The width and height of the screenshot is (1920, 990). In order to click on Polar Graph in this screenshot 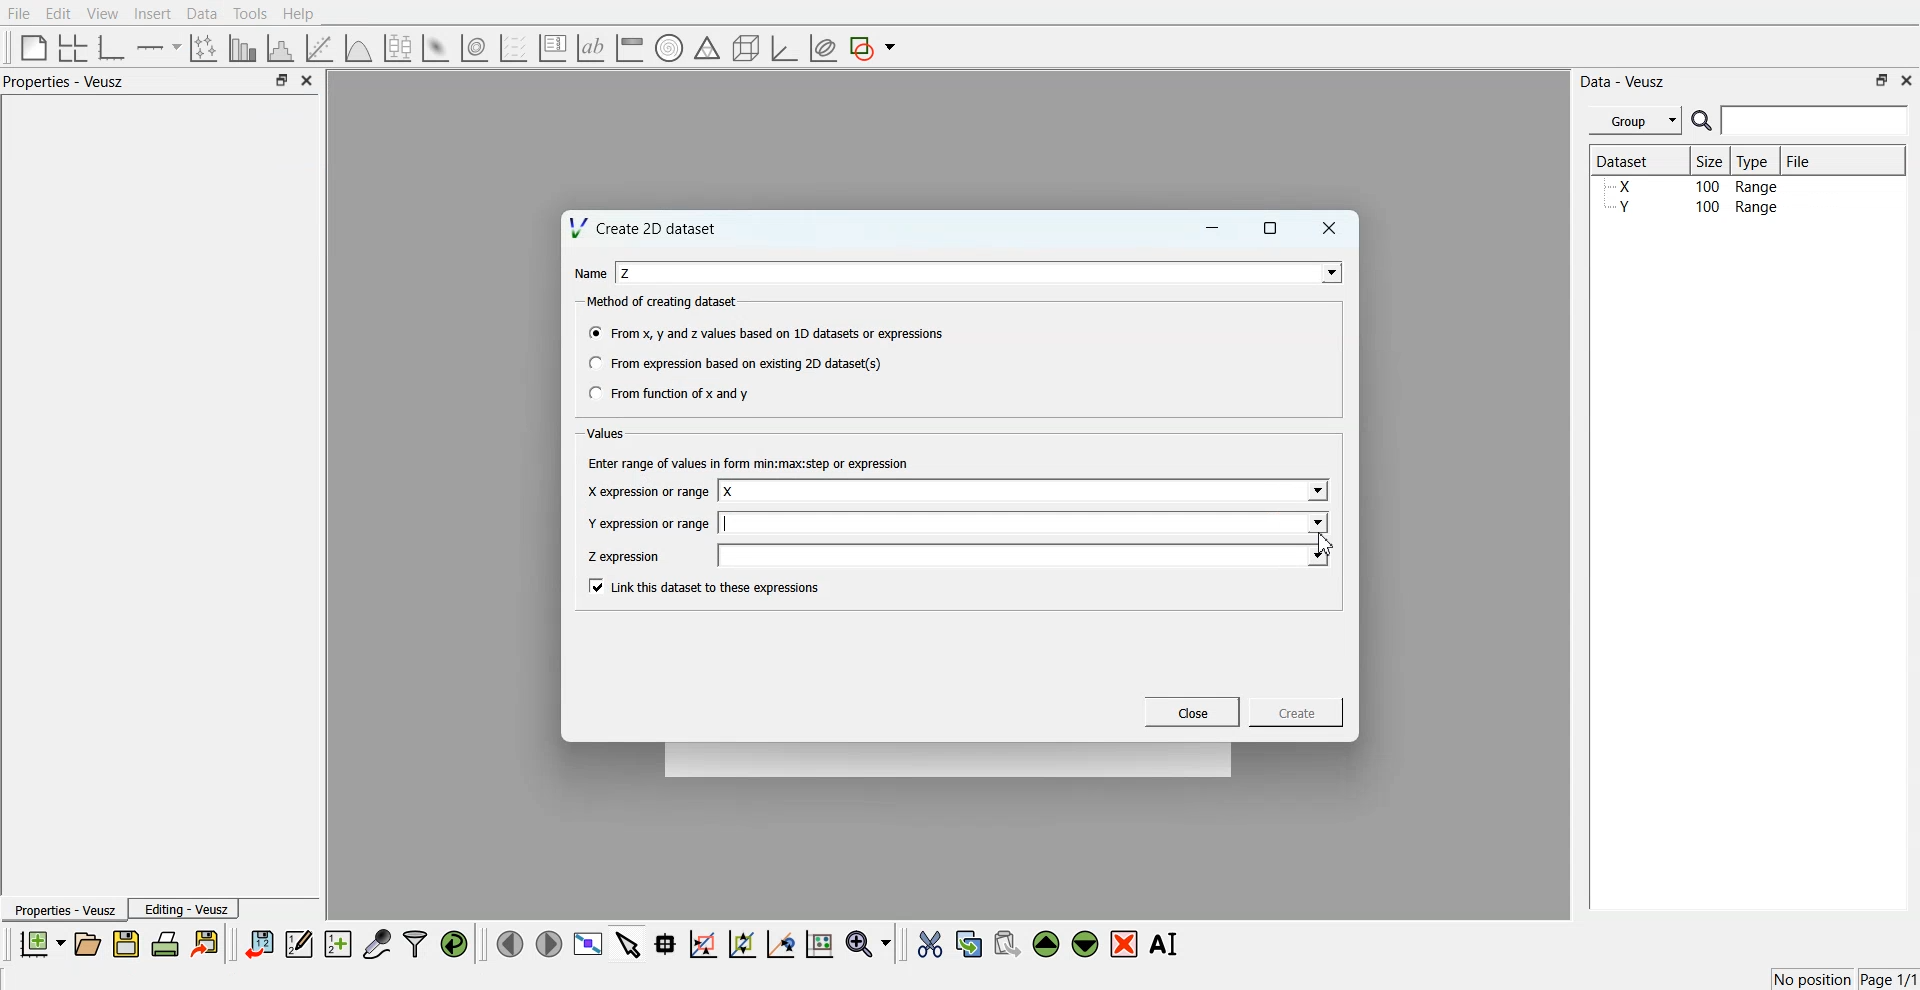, I will do `click(669, 48)`.